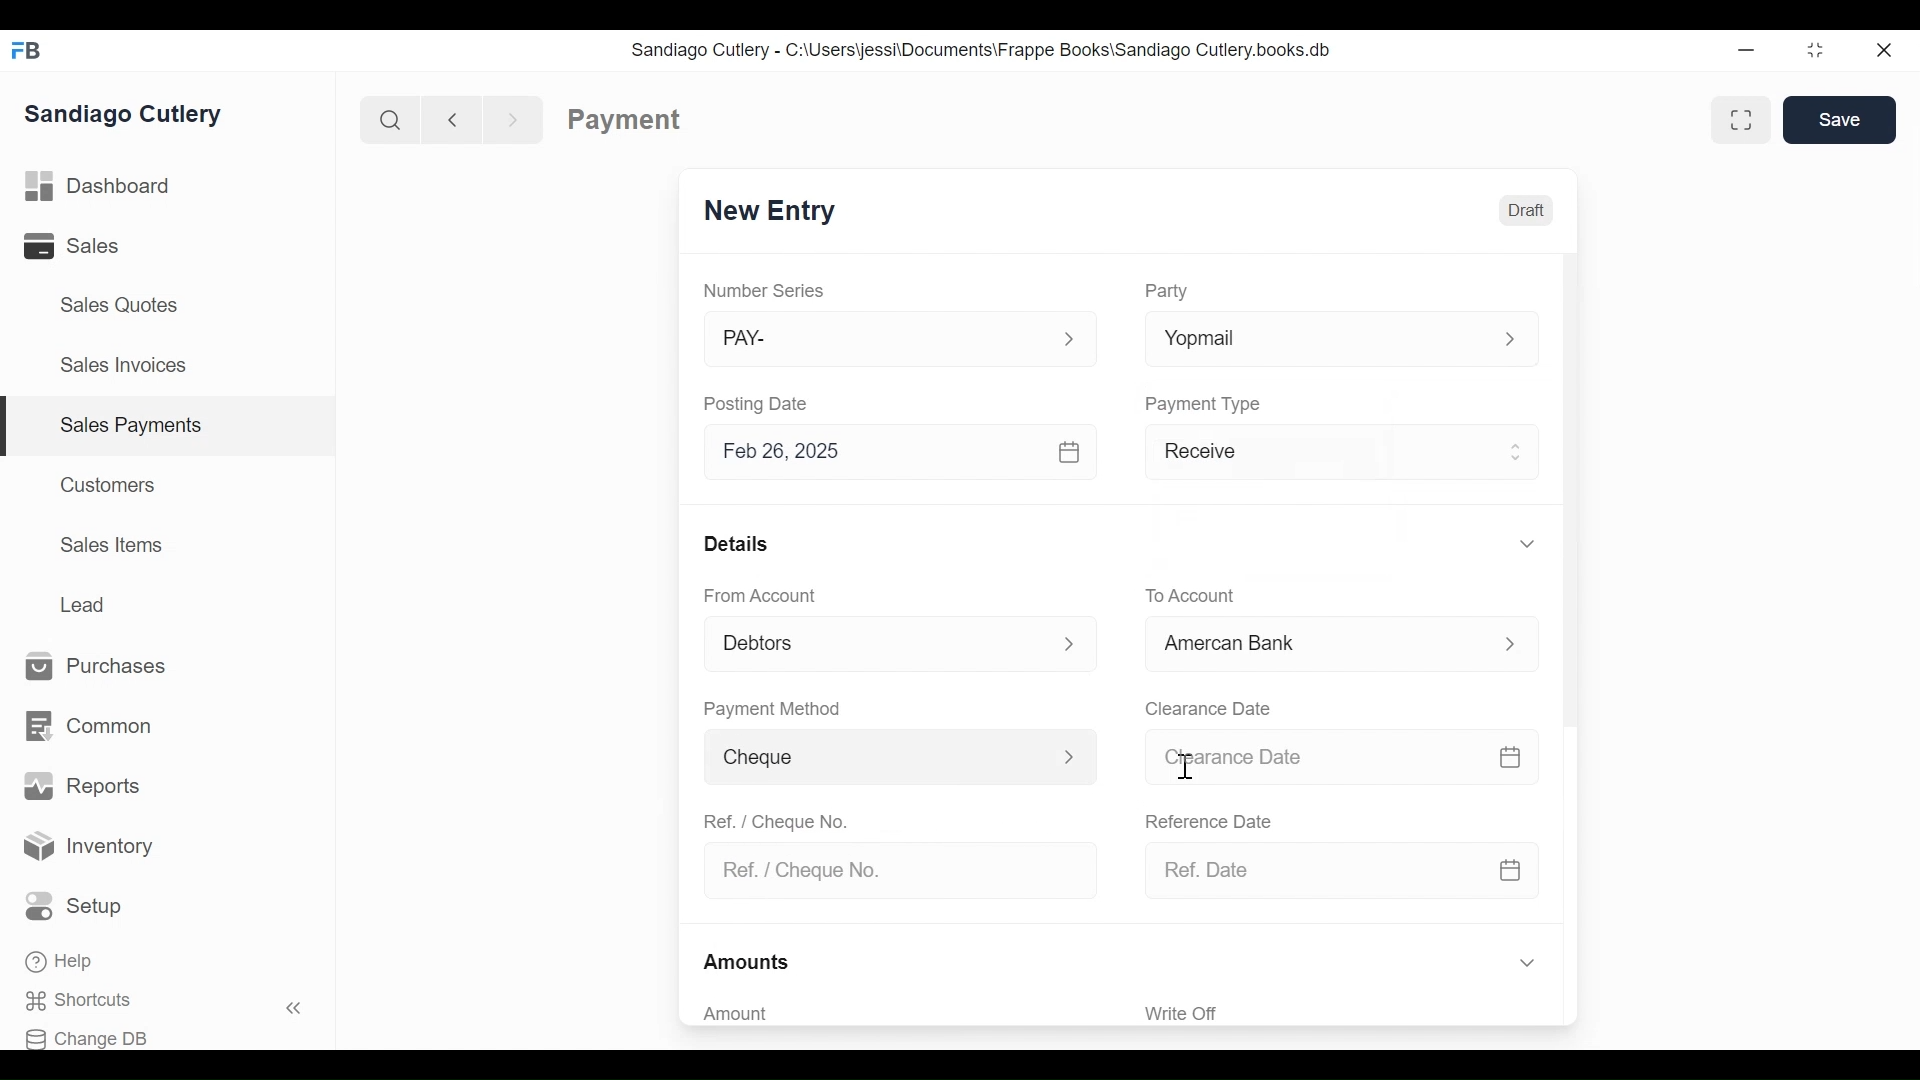  Describe the element at coordinates (1510, 341) in the screenshot. I see `Expand` at that location.